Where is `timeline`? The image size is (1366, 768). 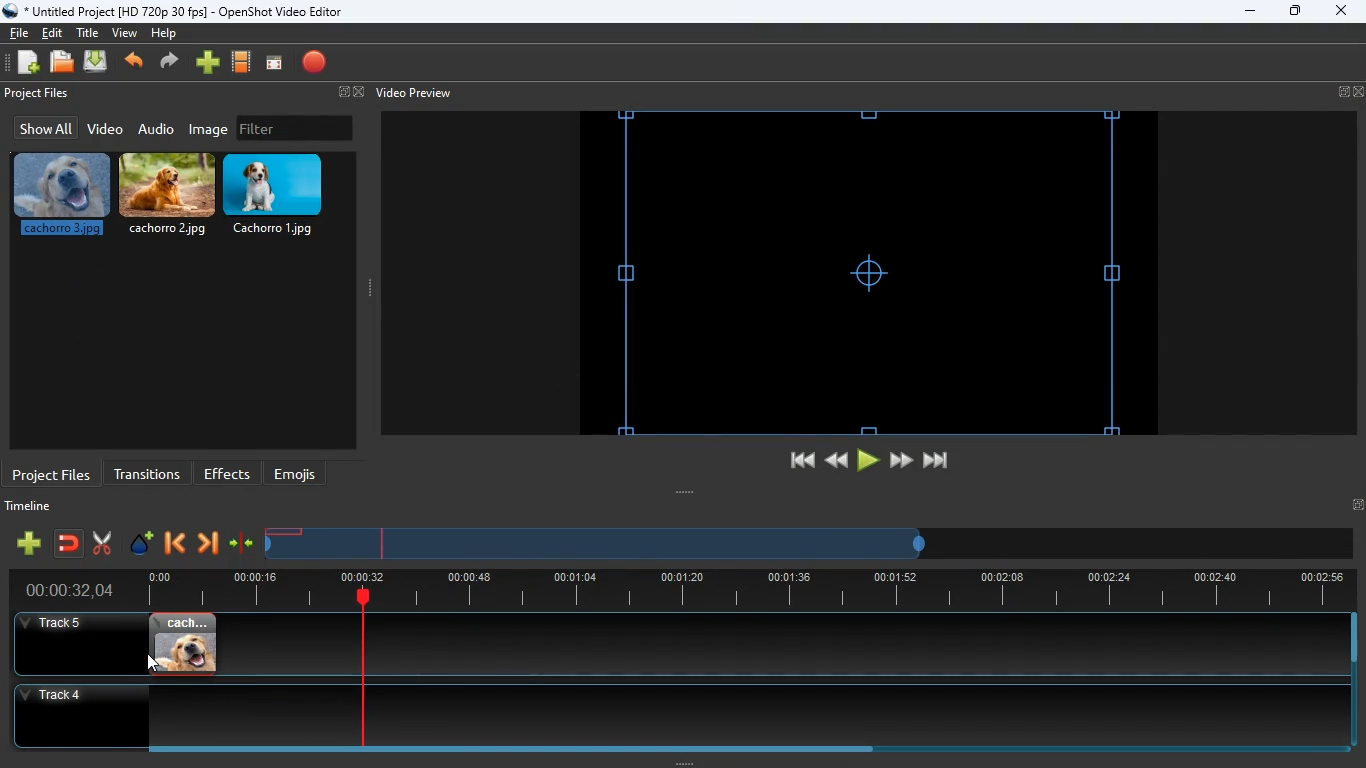 timeline is located at coordinates (736, 588).